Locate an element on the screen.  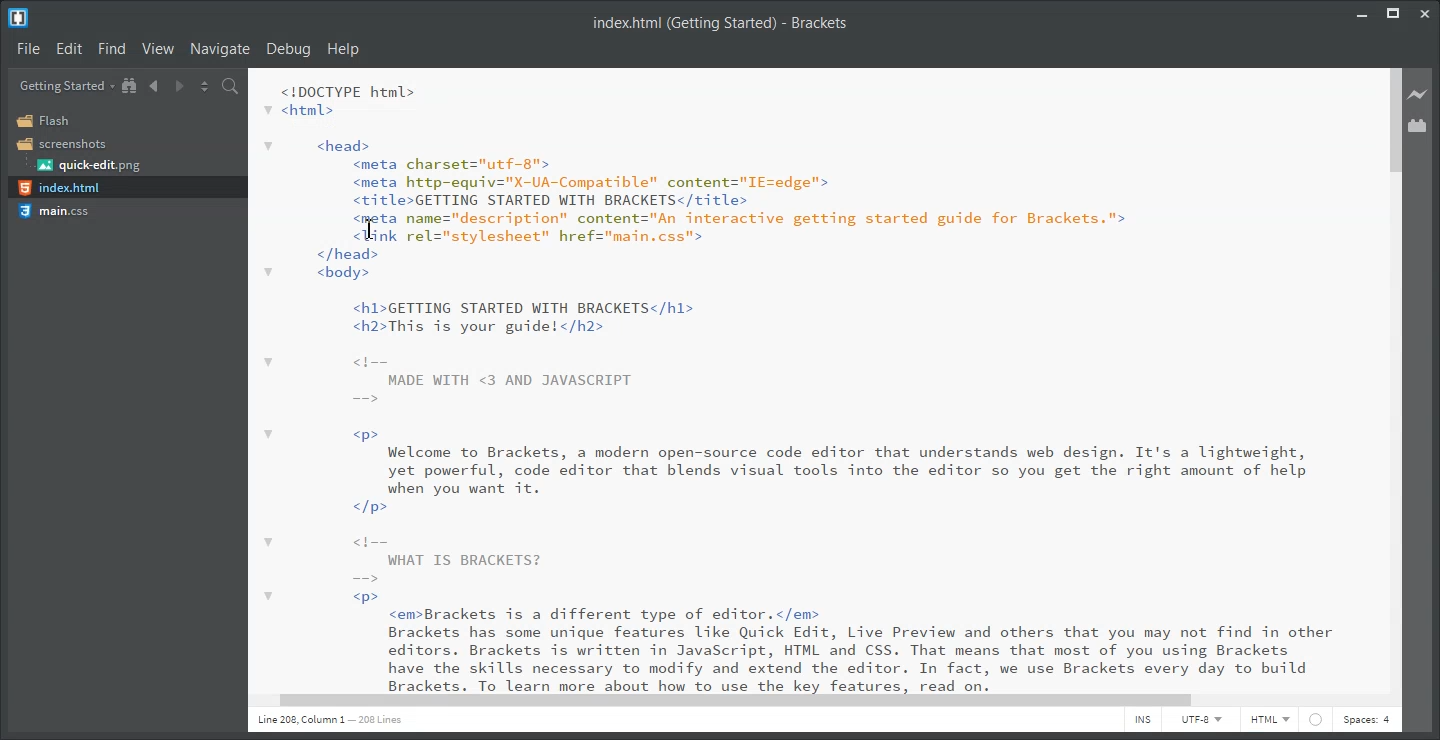
Maximize is located at coordinates (1393, 12).